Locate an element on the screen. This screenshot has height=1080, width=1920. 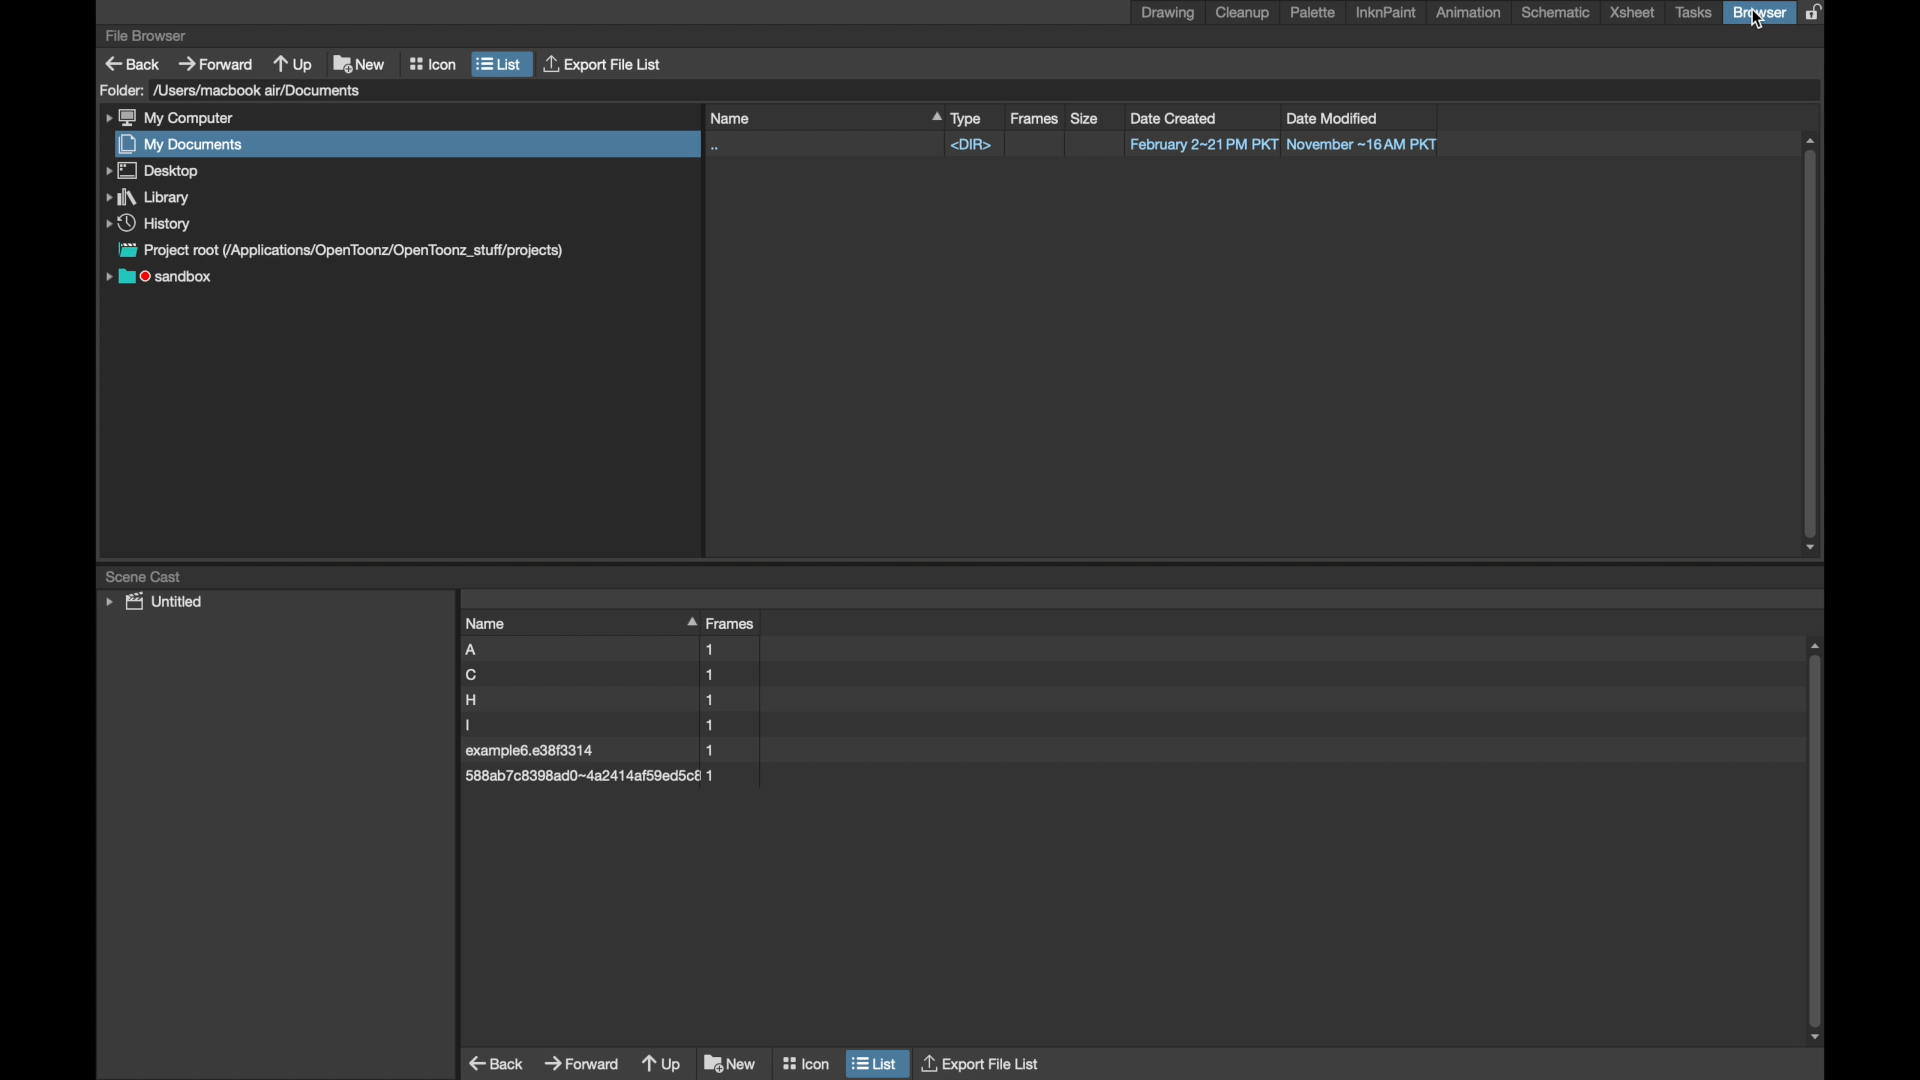
I is located at coordinates (538, 725).